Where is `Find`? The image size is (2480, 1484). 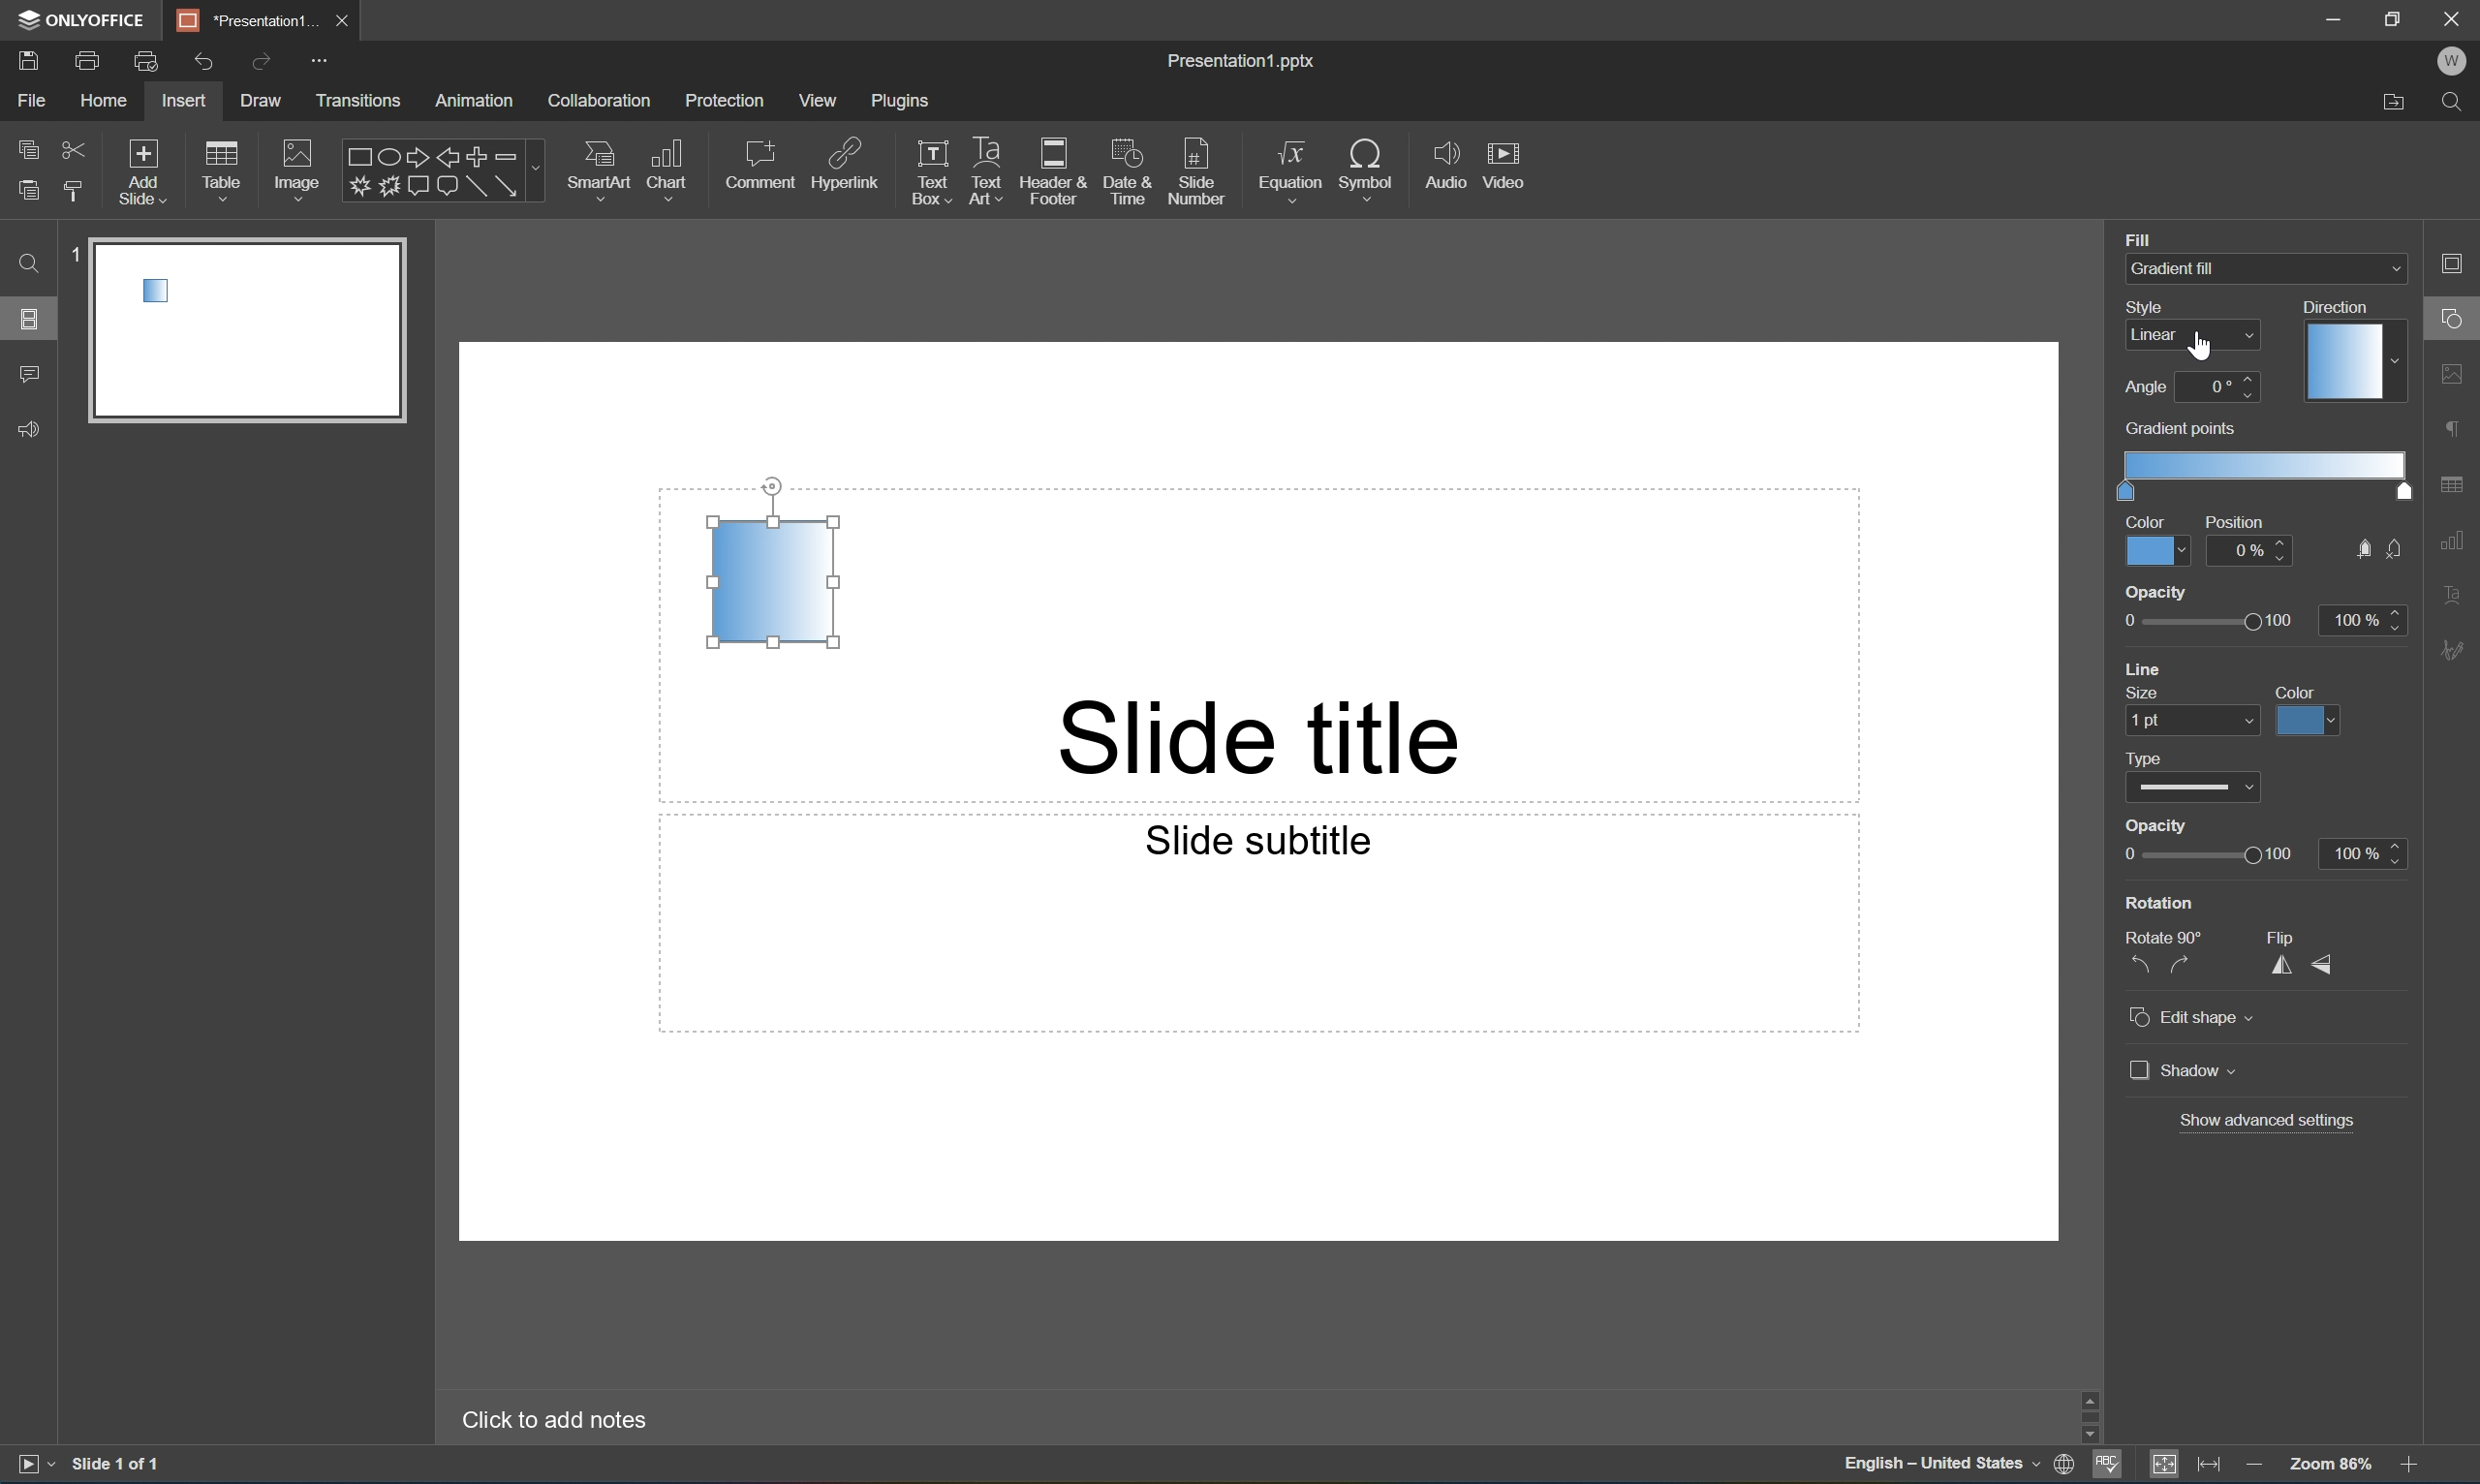
Find is located at coordinates (2457, 105).